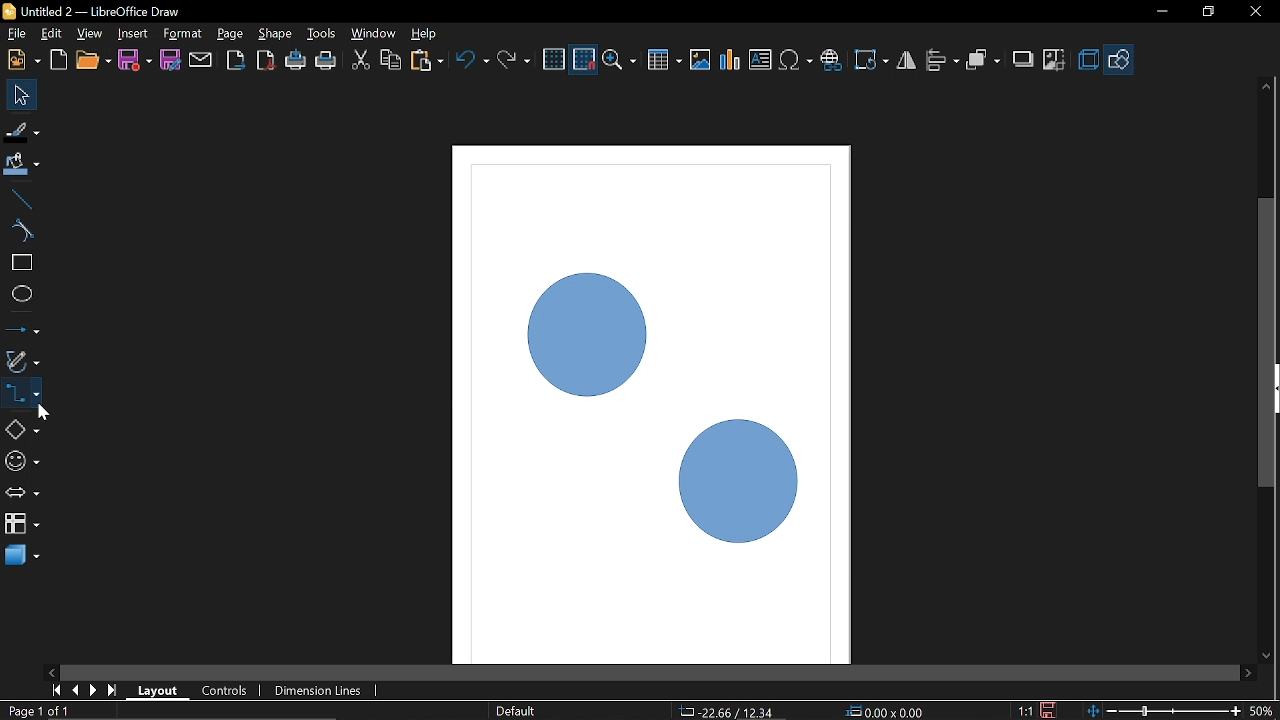 The image size is (1280, 720). I want to click on Help, so click(427, 34).